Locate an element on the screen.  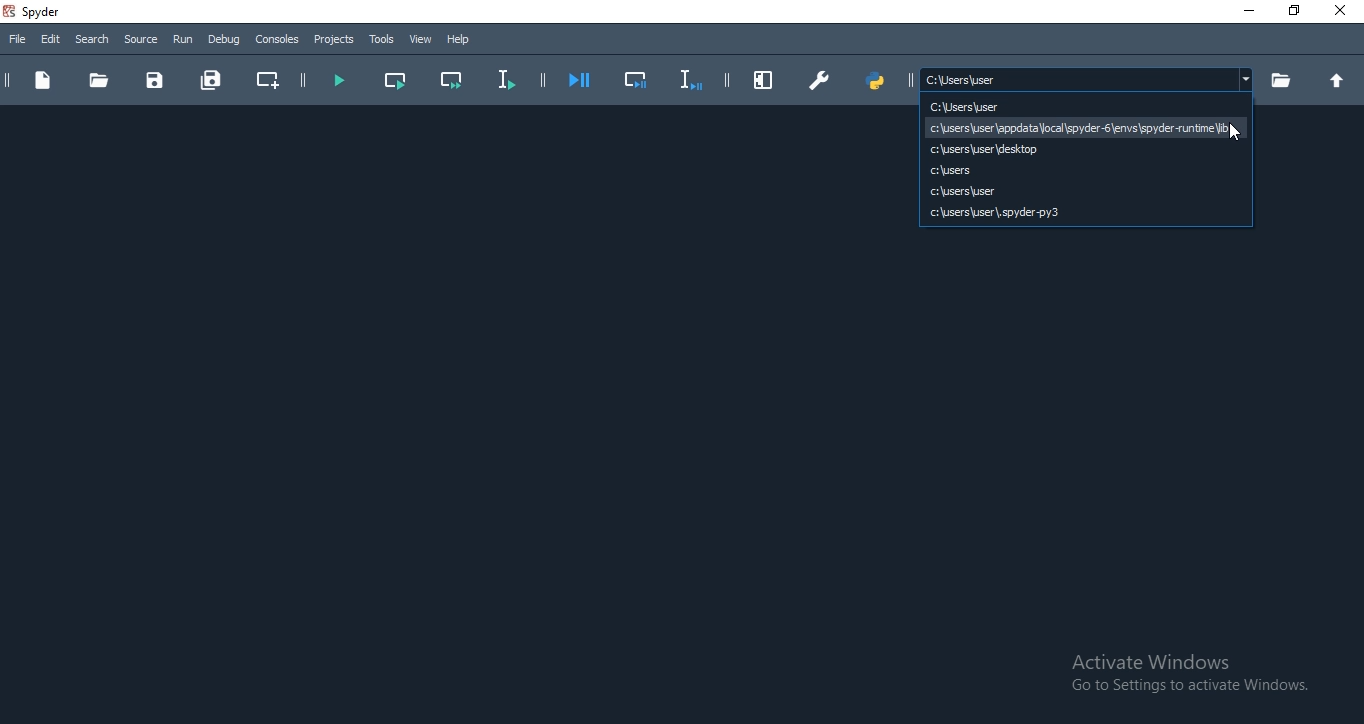
Close is located at coordinates (1344, 10).